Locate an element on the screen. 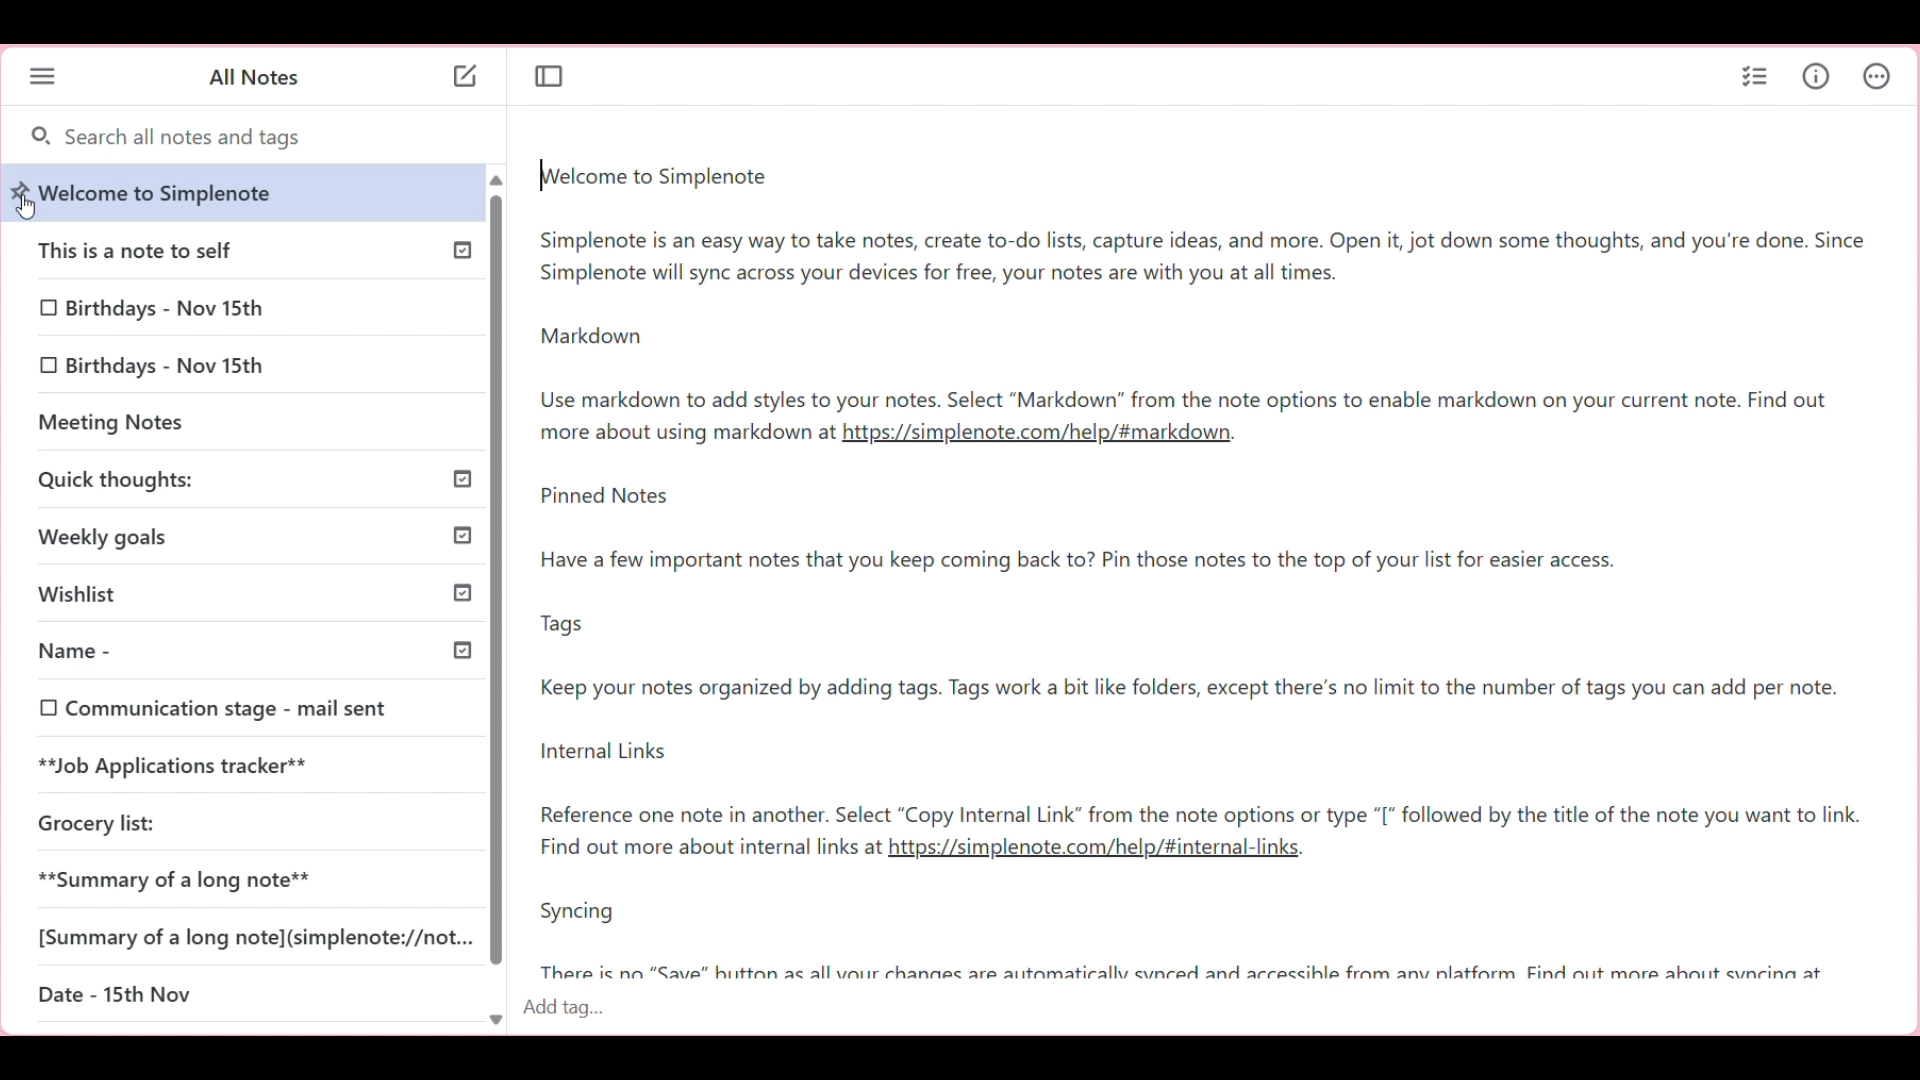  Meeting Notes is located at coordinates (159, 423).